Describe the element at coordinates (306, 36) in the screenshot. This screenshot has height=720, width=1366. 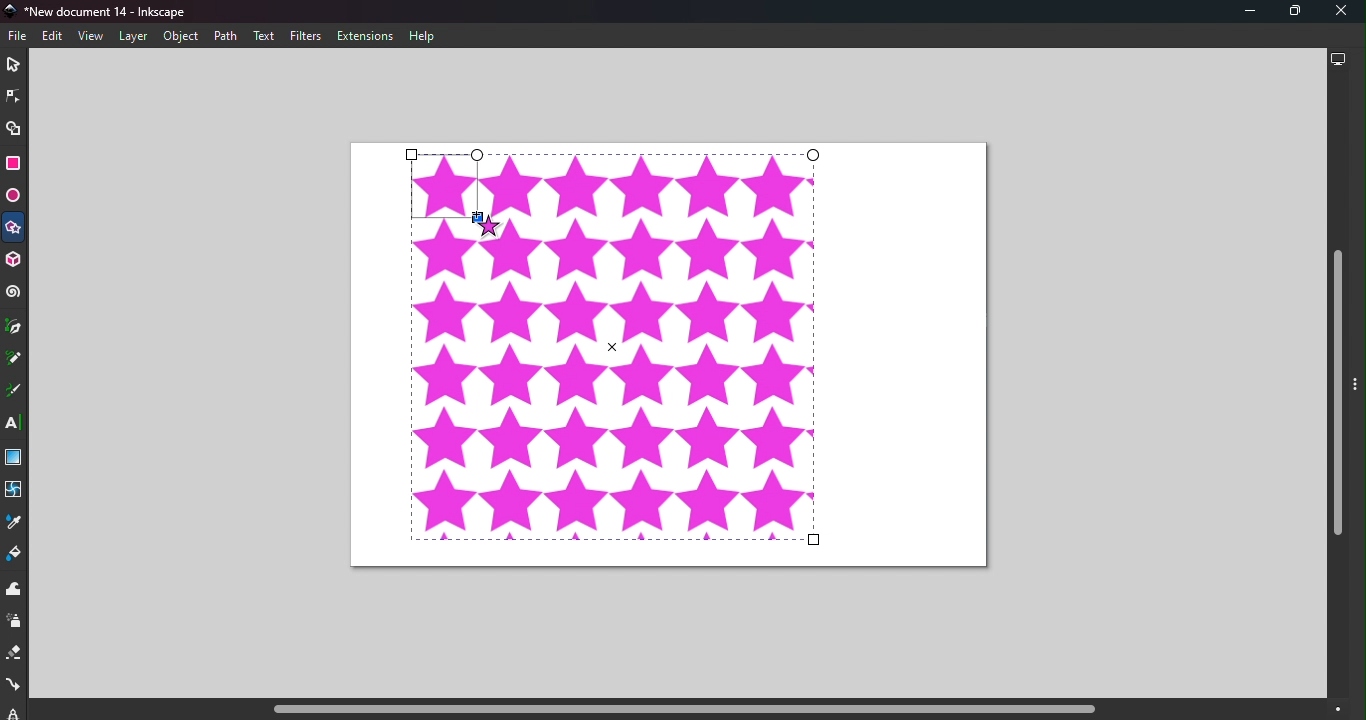
I see `Filters` at that location.